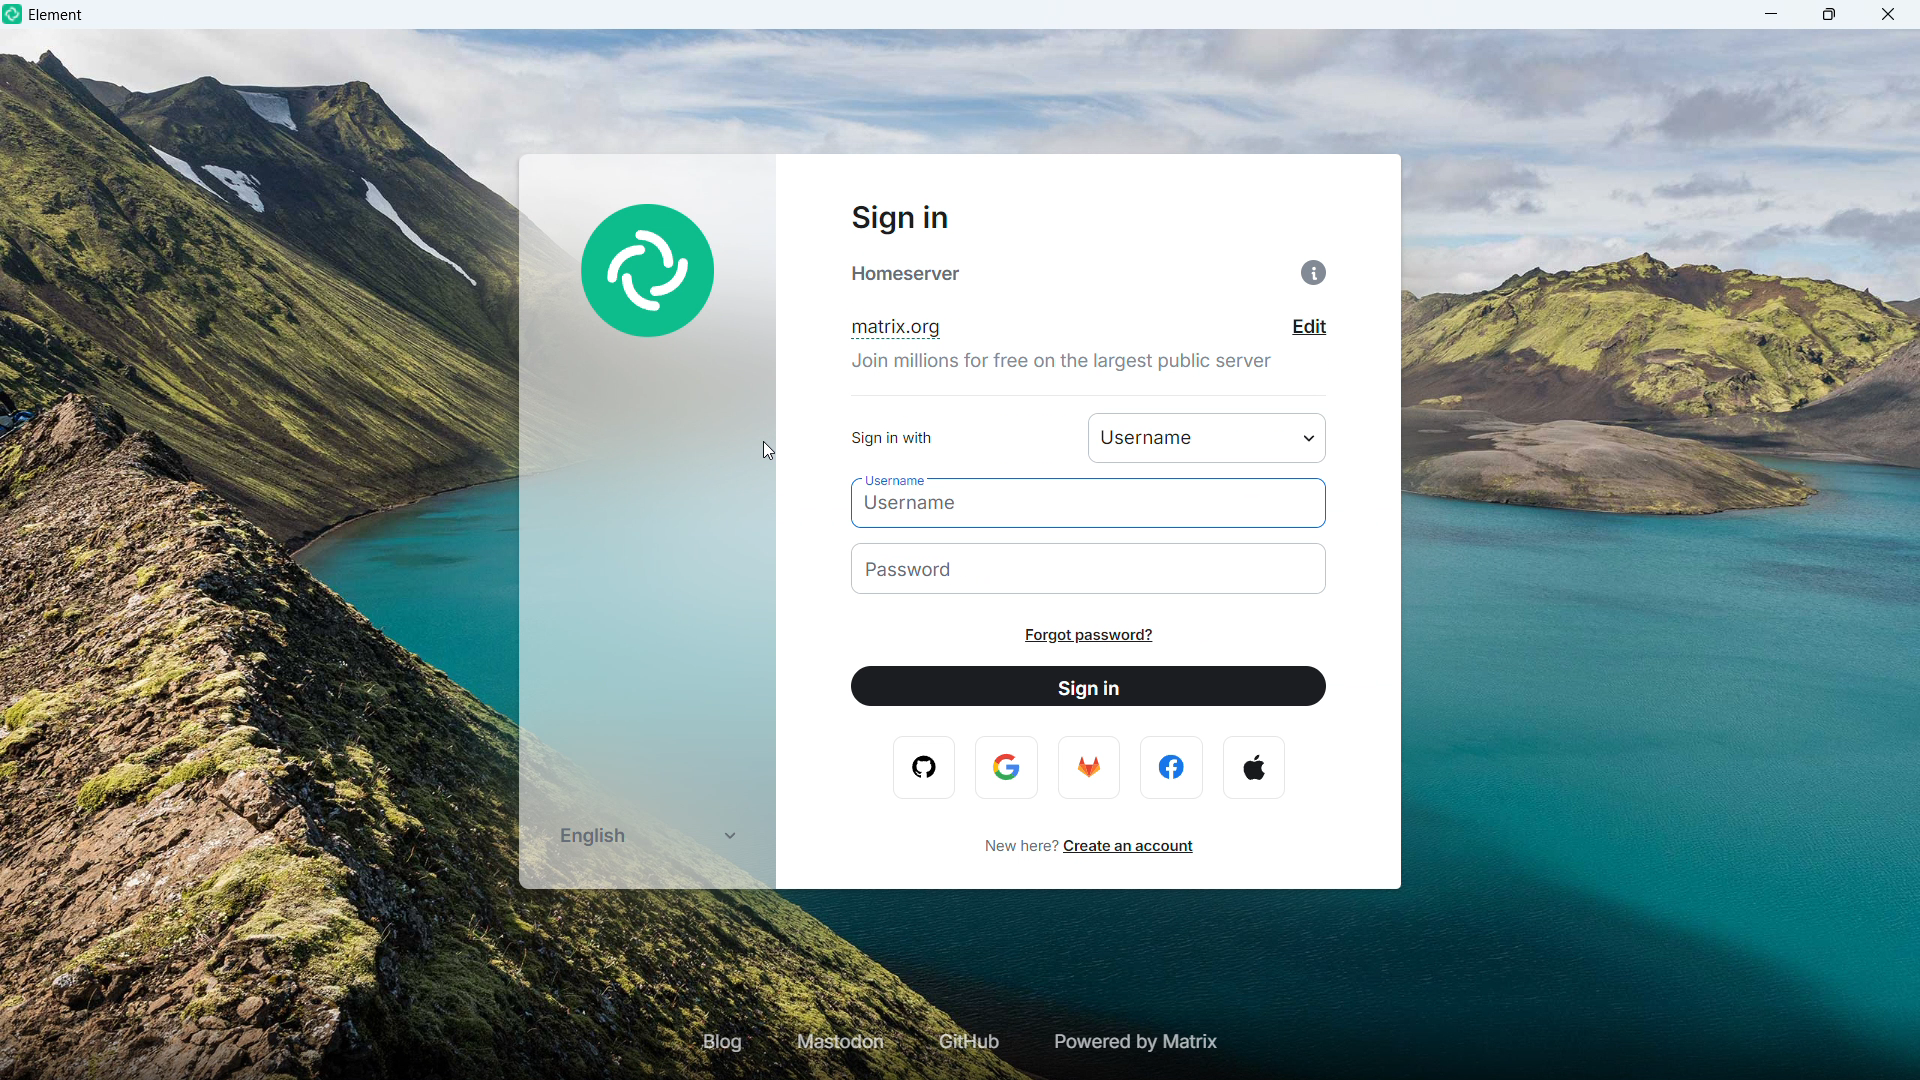  I want to click on Edit domain , so click(1310, 327).